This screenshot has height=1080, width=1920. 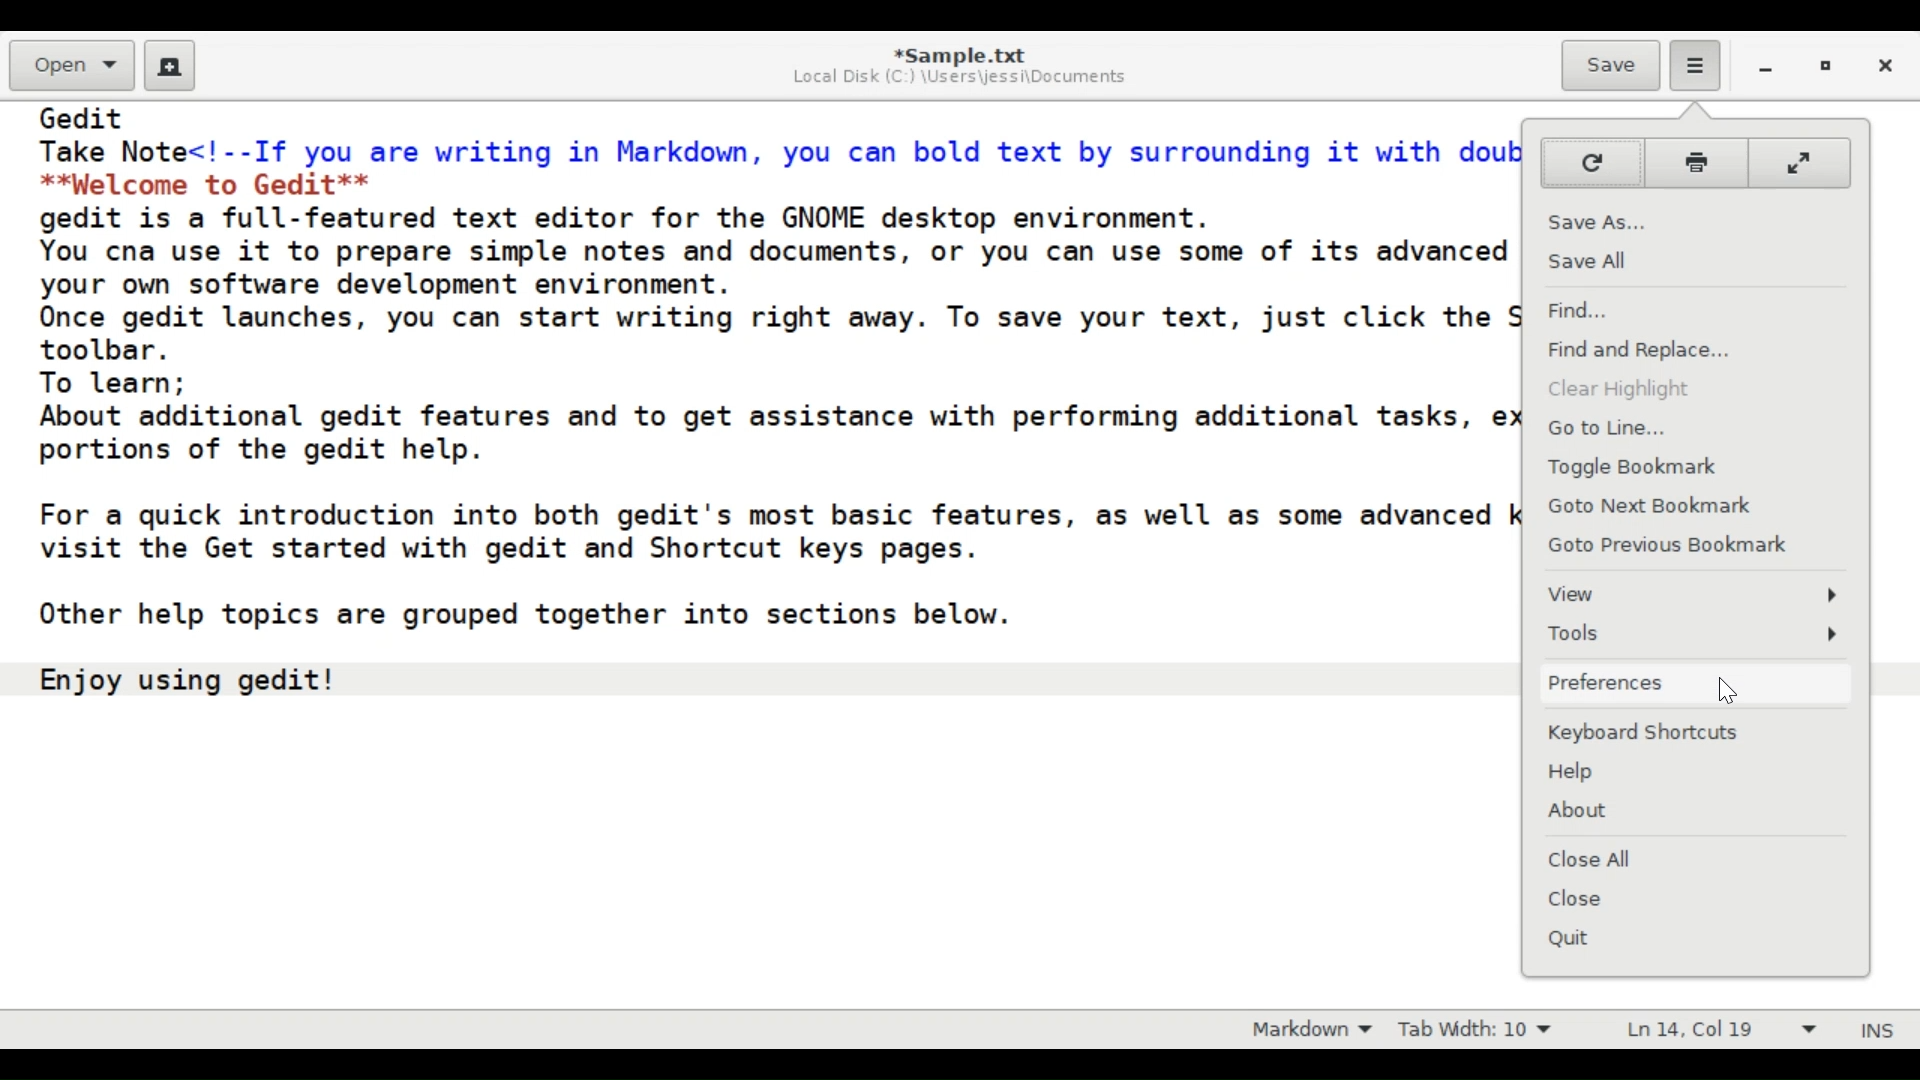 I want to click on Application menu, so click(x=1695, y=66).